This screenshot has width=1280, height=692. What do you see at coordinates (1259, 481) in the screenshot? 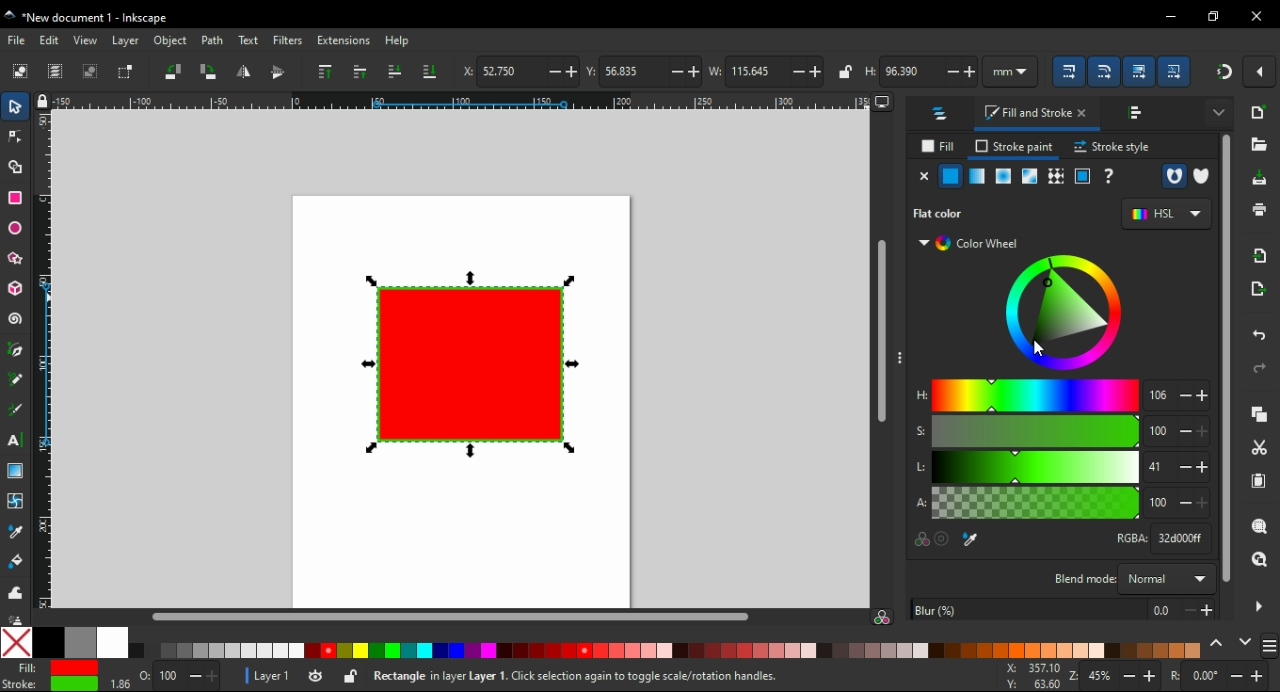
I see `paste` at bounding box center [1259, 481].